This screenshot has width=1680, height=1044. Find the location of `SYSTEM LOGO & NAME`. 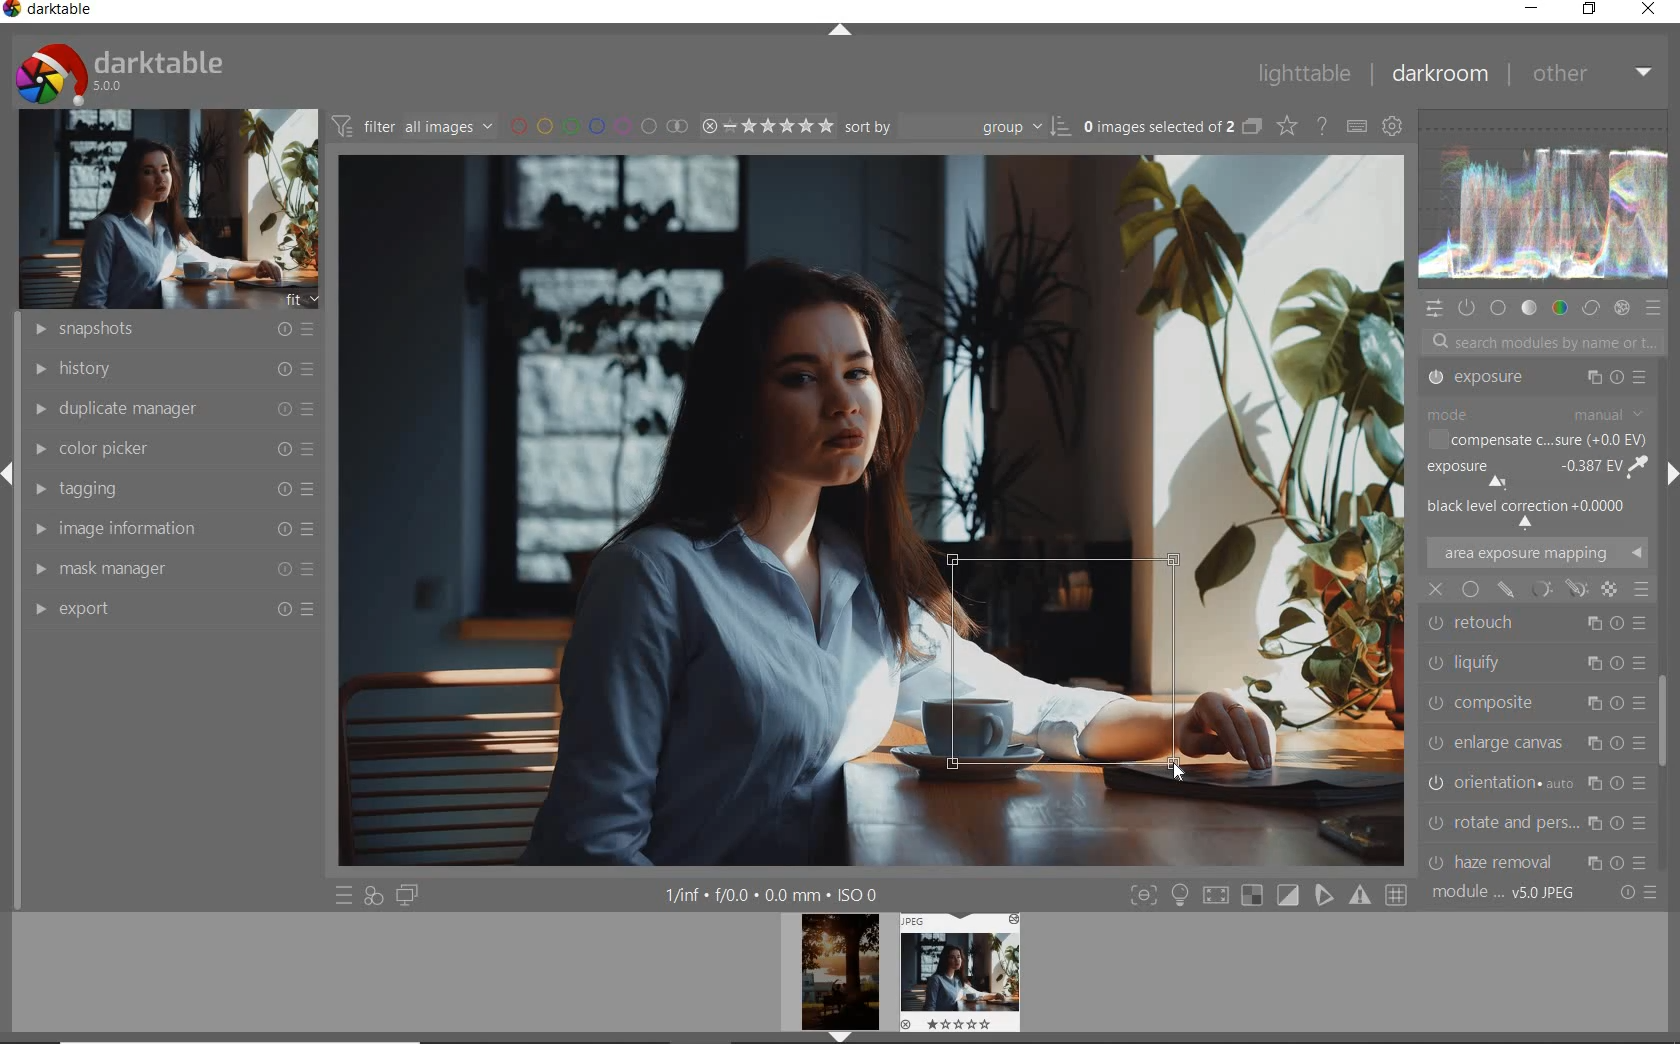

SYSTEM LOGO & NAME is located at coordinates (118, 71).